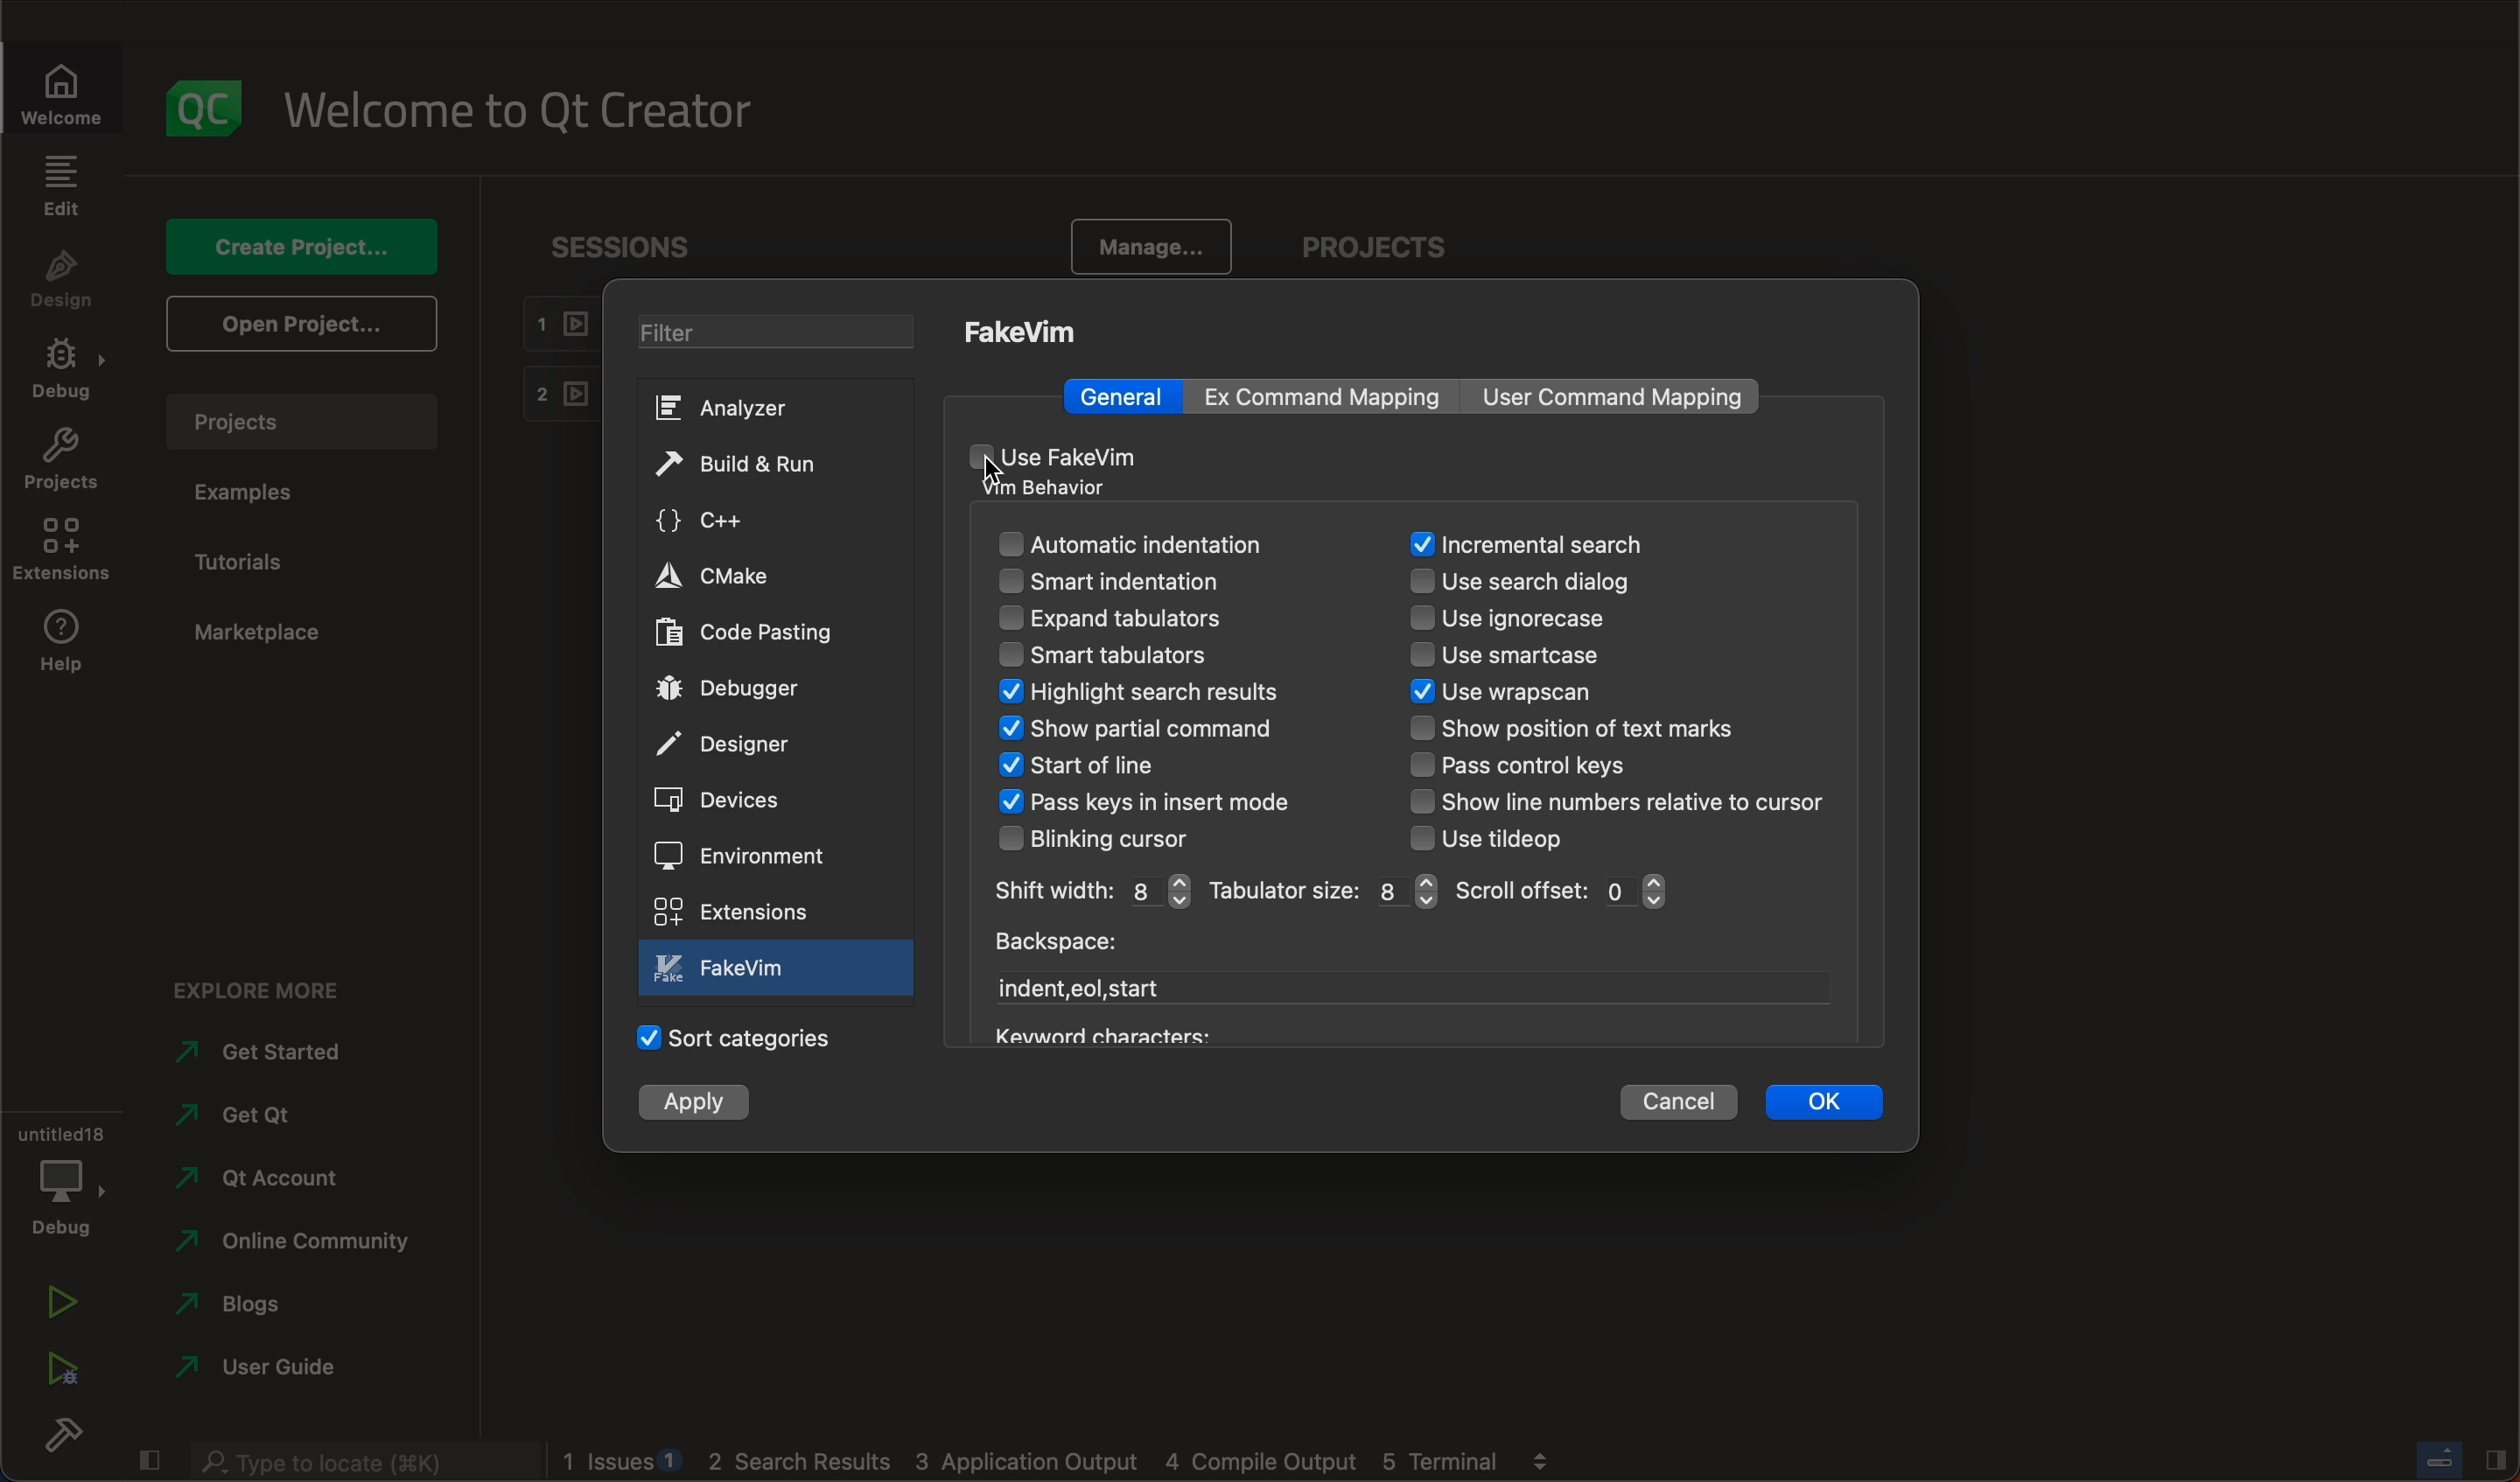  What do you see at coordinates (62, 1438) in the screenshot?
I see `build` at bounding box center [62, 1438].